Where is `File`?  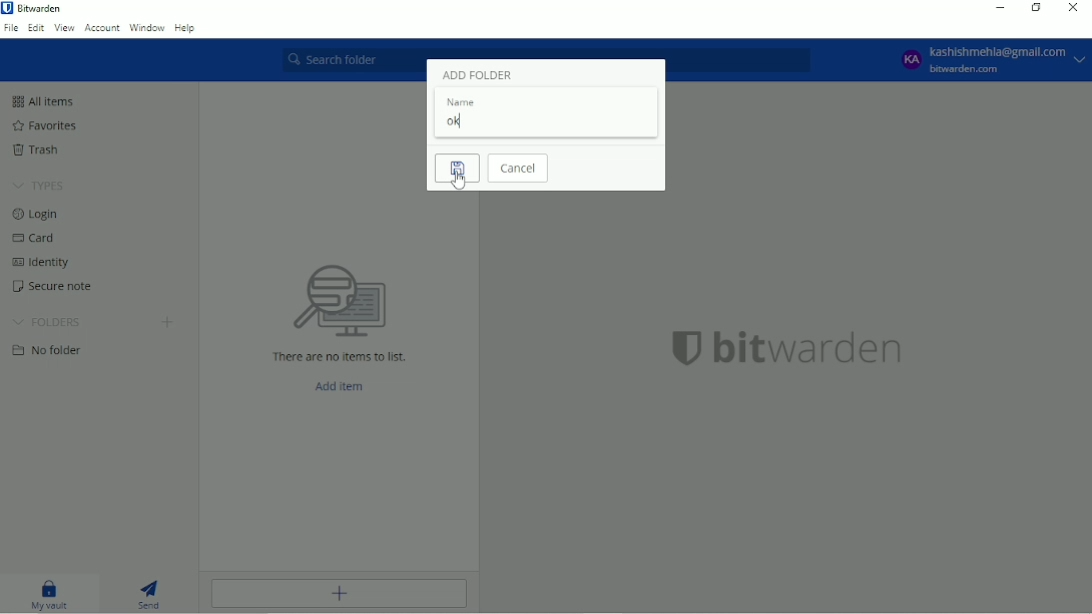 File is located at coordinates (11, 28).